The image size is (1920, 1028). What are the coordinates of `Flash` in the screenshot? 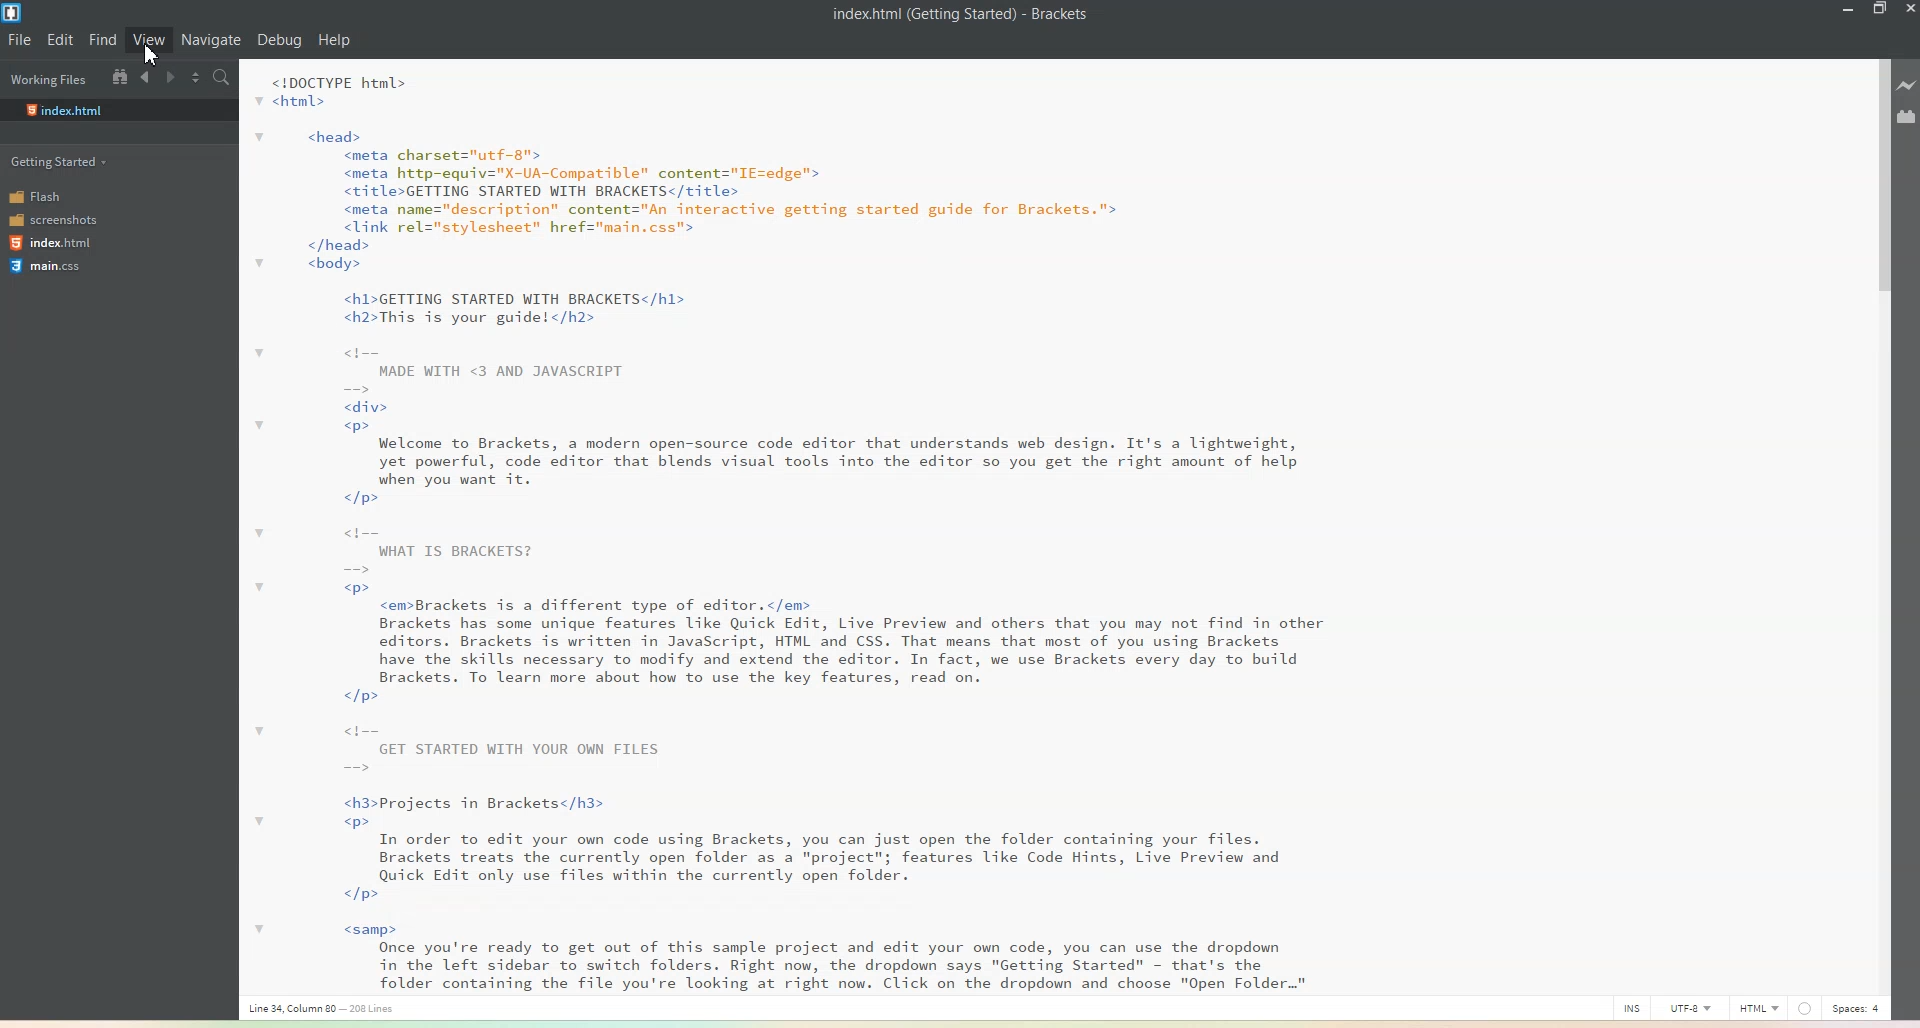 It's located at (40, 198).